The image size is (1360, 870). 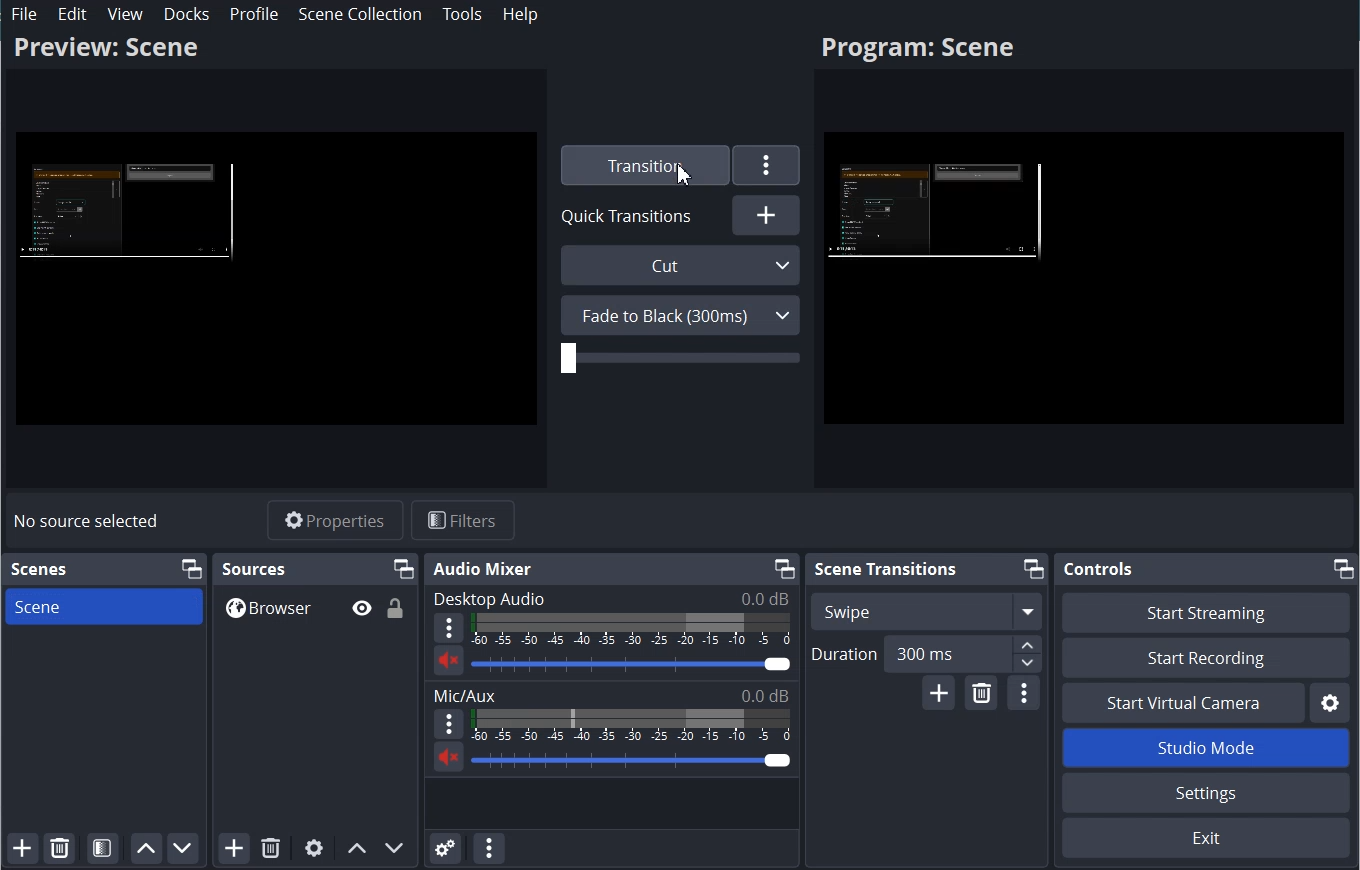 I want to click on Audio Mixer Menu, so click(x=488, y=848).